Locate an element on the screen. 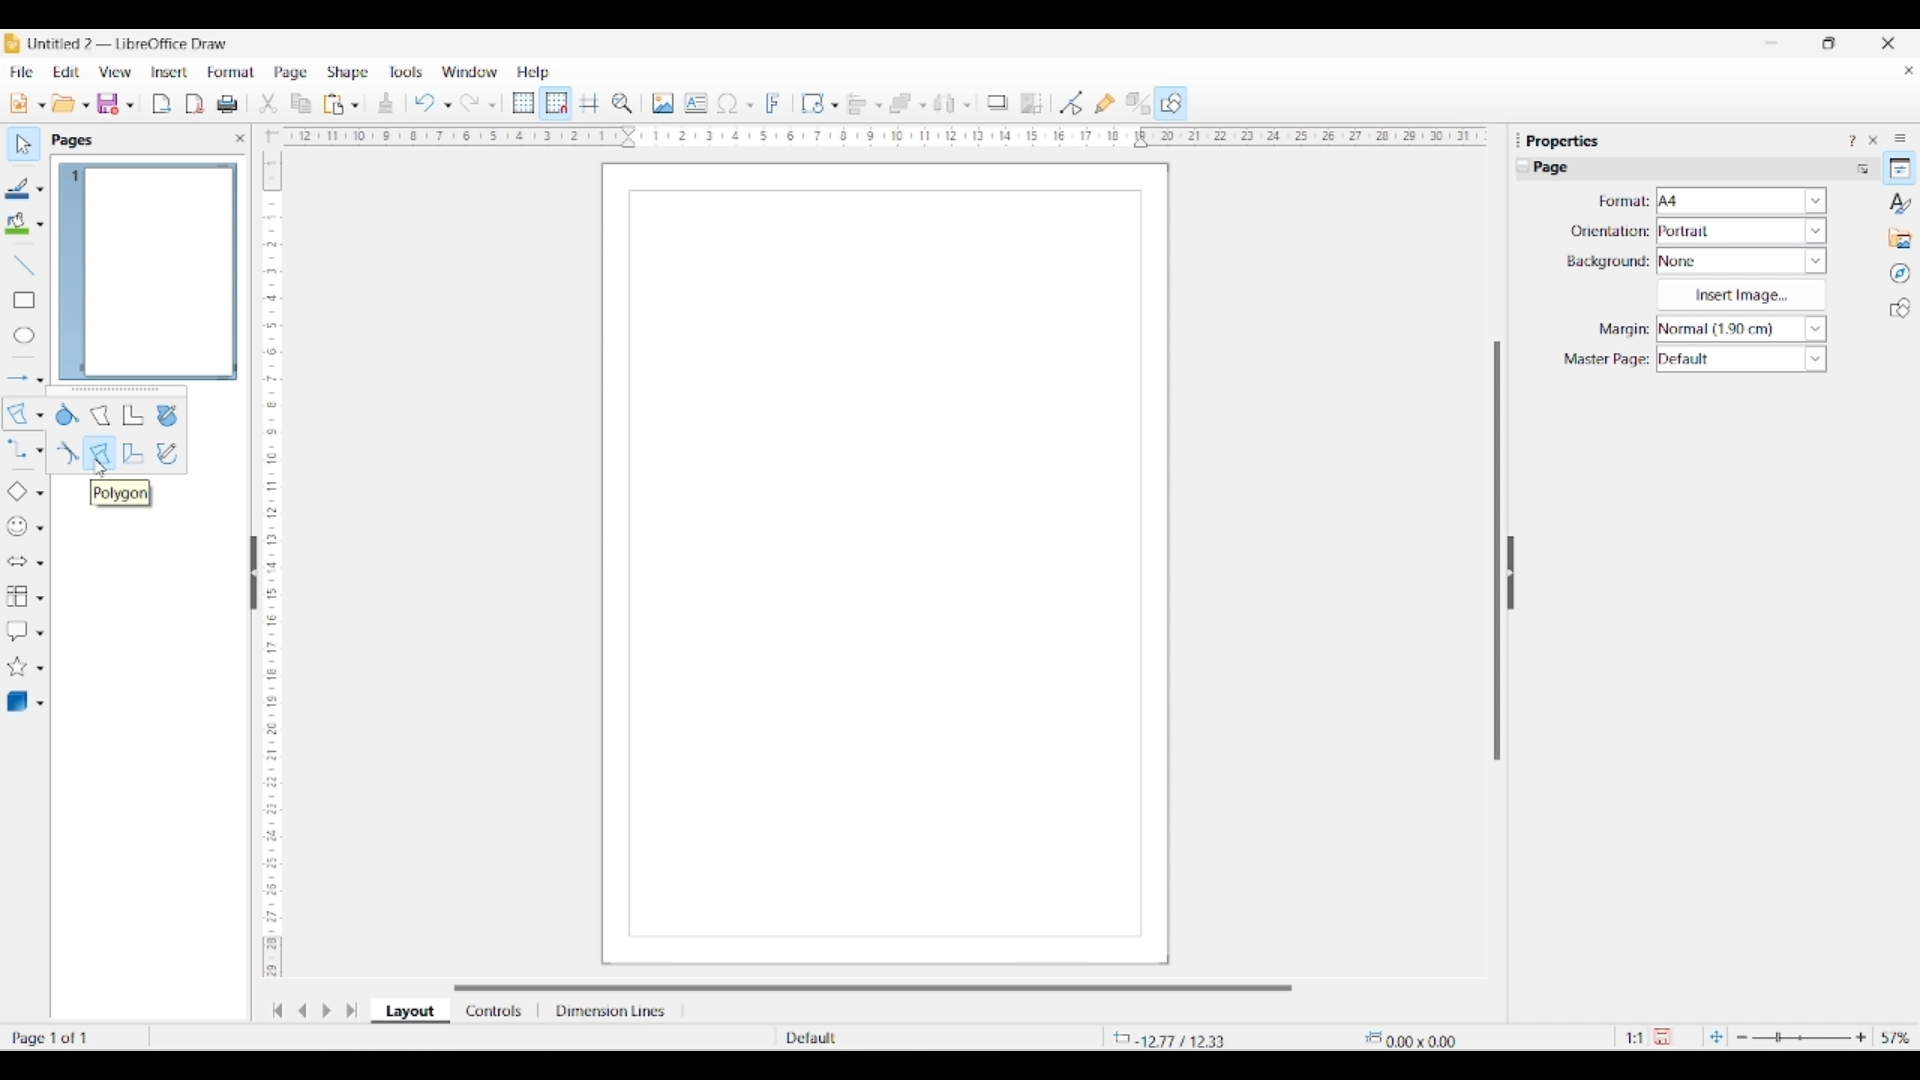 The width and height of the screenshot is (1920, 1080). Undo specific actions is located at coordinates (447, 105).